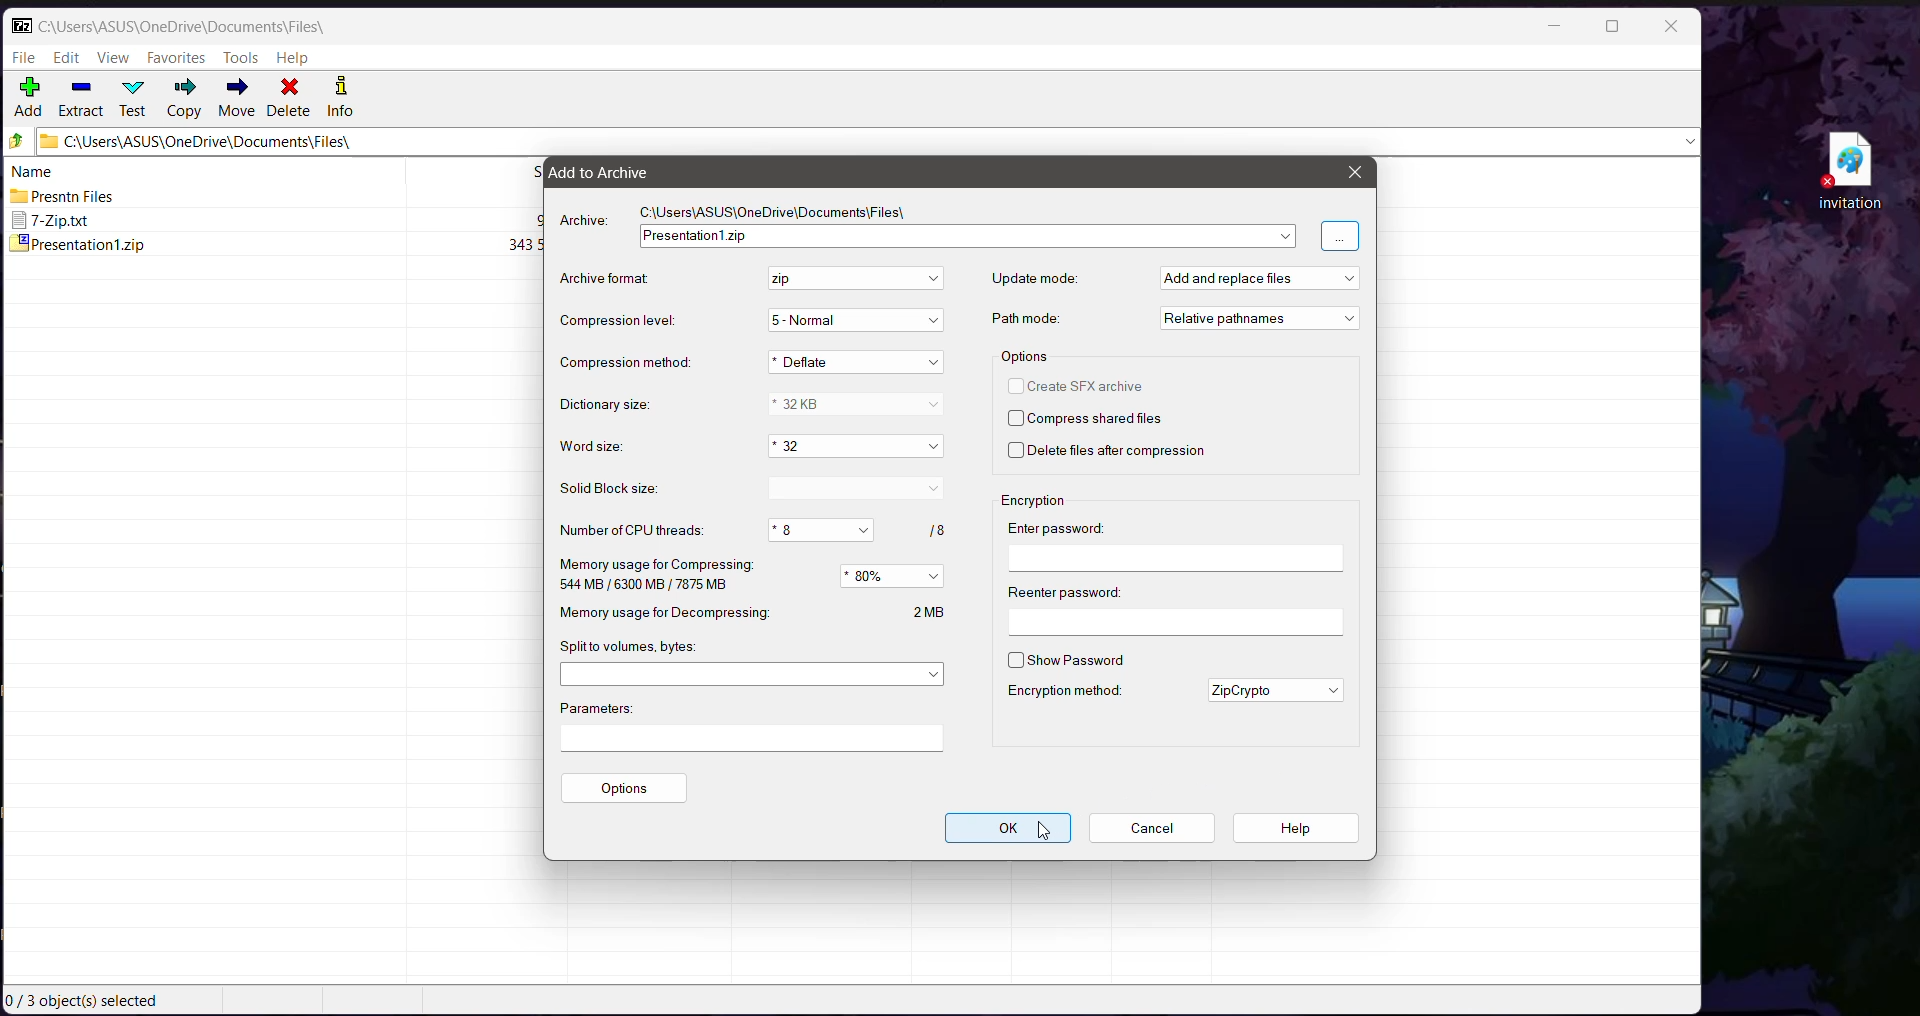  What do you see at coordinates (30, 99) in the screenshot?
I see `Add` at bounding box center [30, 99].